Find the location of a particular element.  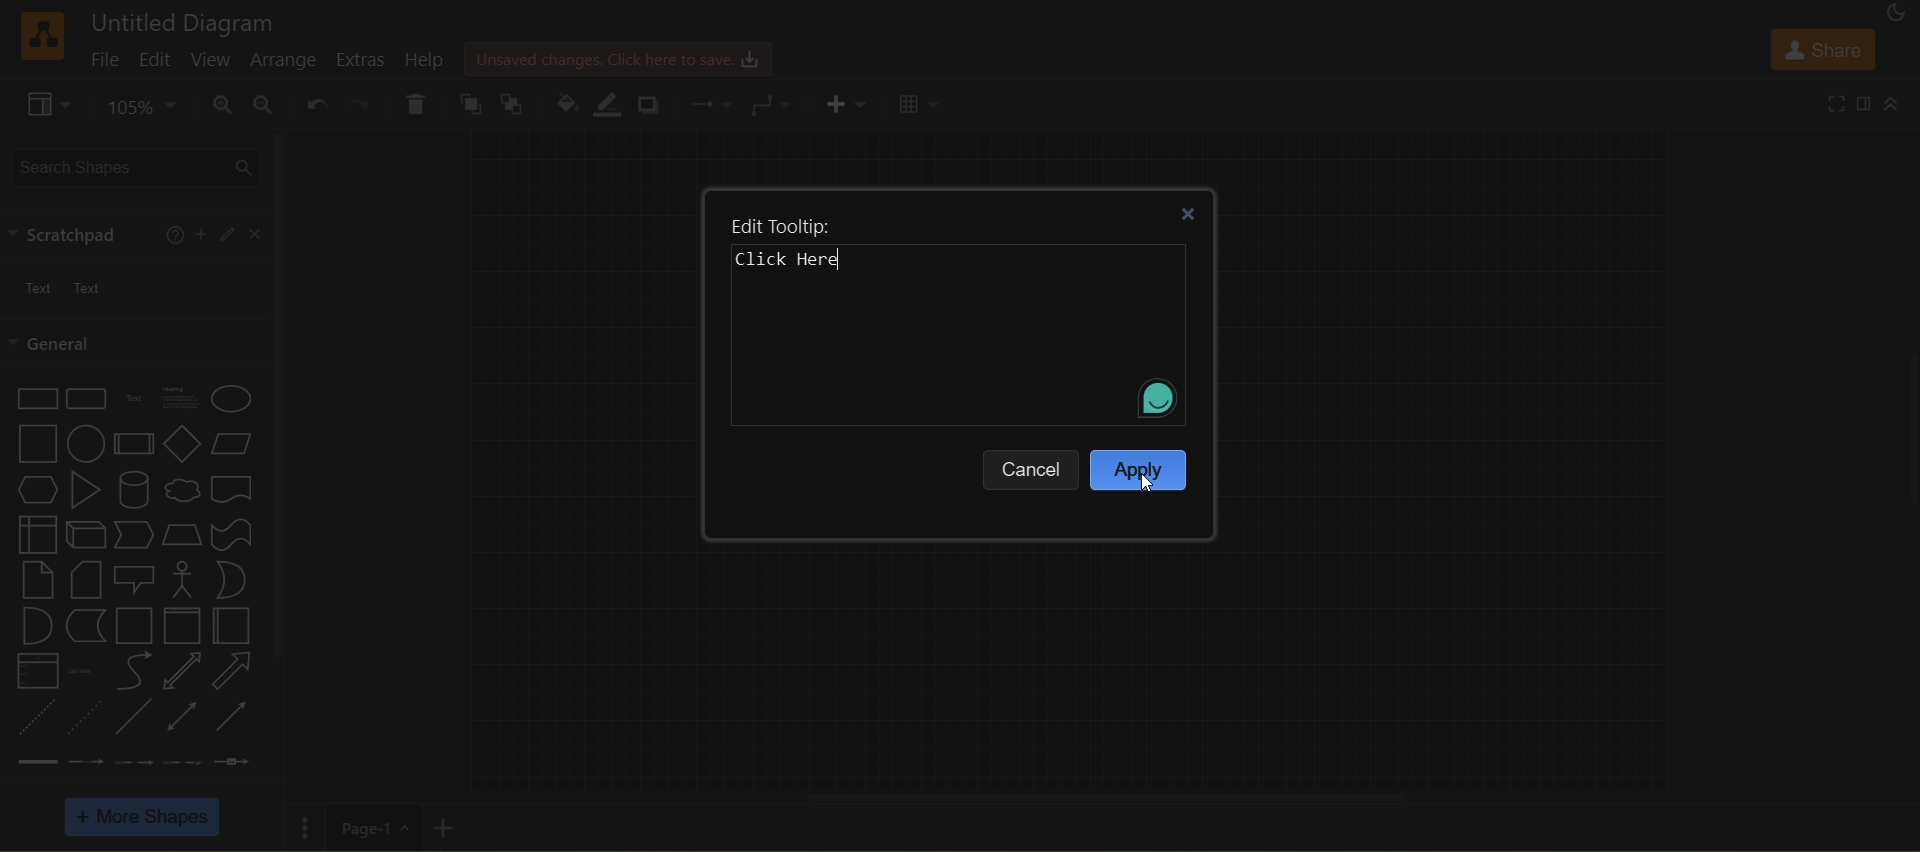

edit tooltip is located at coordinates (778, 229).